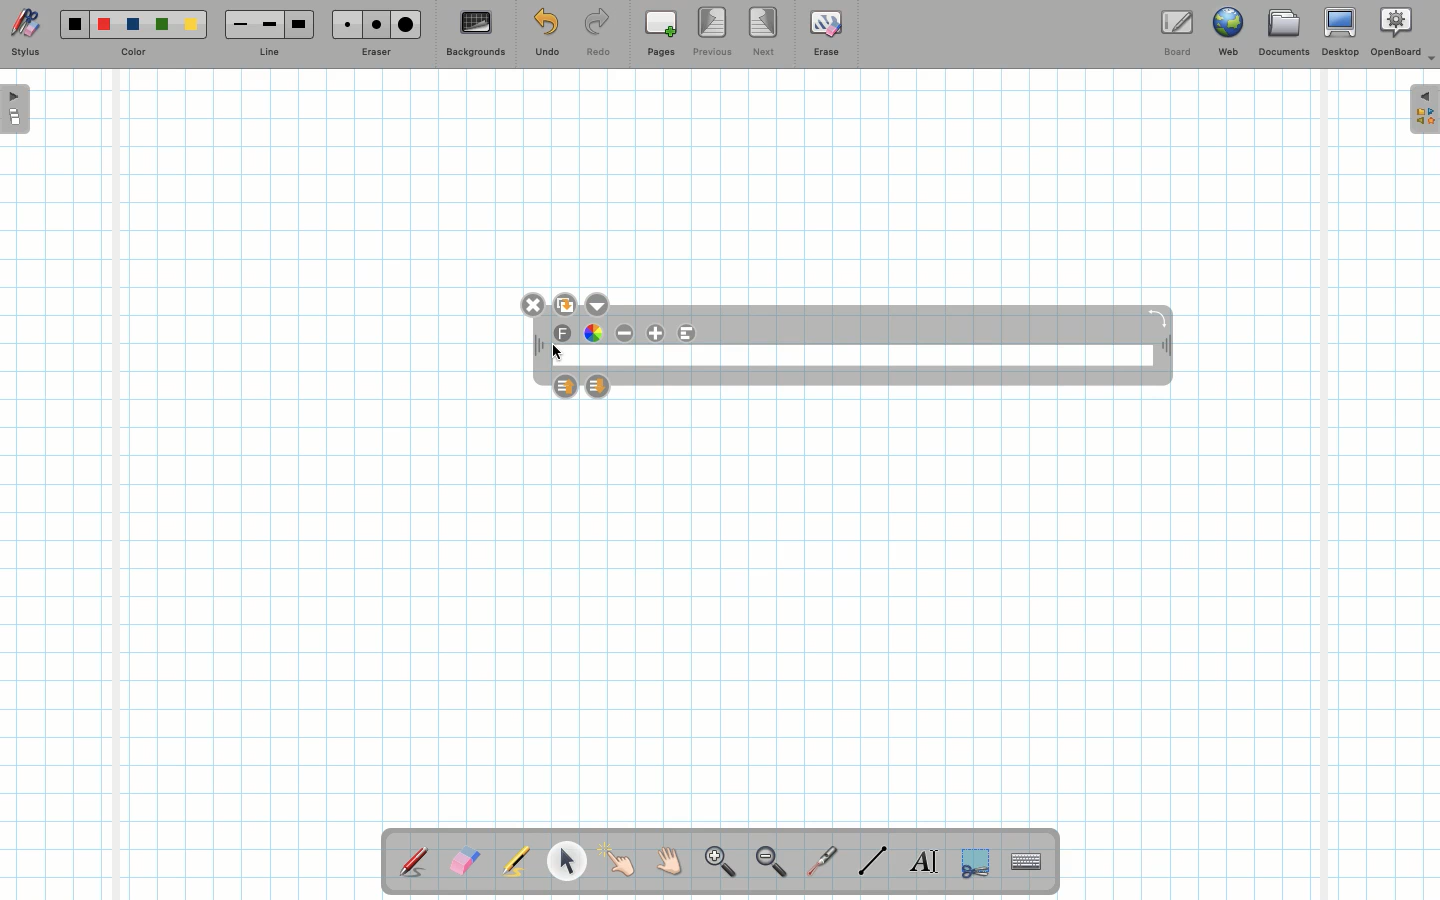  What do you see at coordinates (475, 34) in the screenshot?
I see `Backgrounds` at bounding box center [475, 34].